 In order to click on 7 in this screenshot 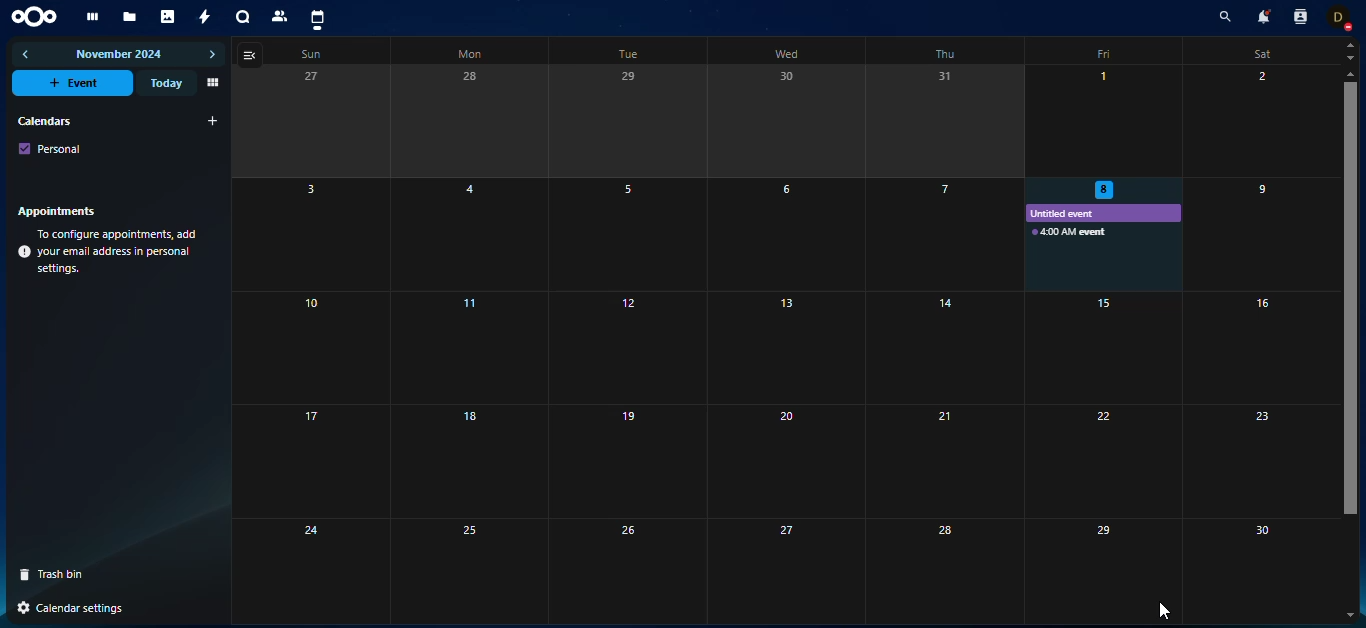, I will do `click(935, 234)`.